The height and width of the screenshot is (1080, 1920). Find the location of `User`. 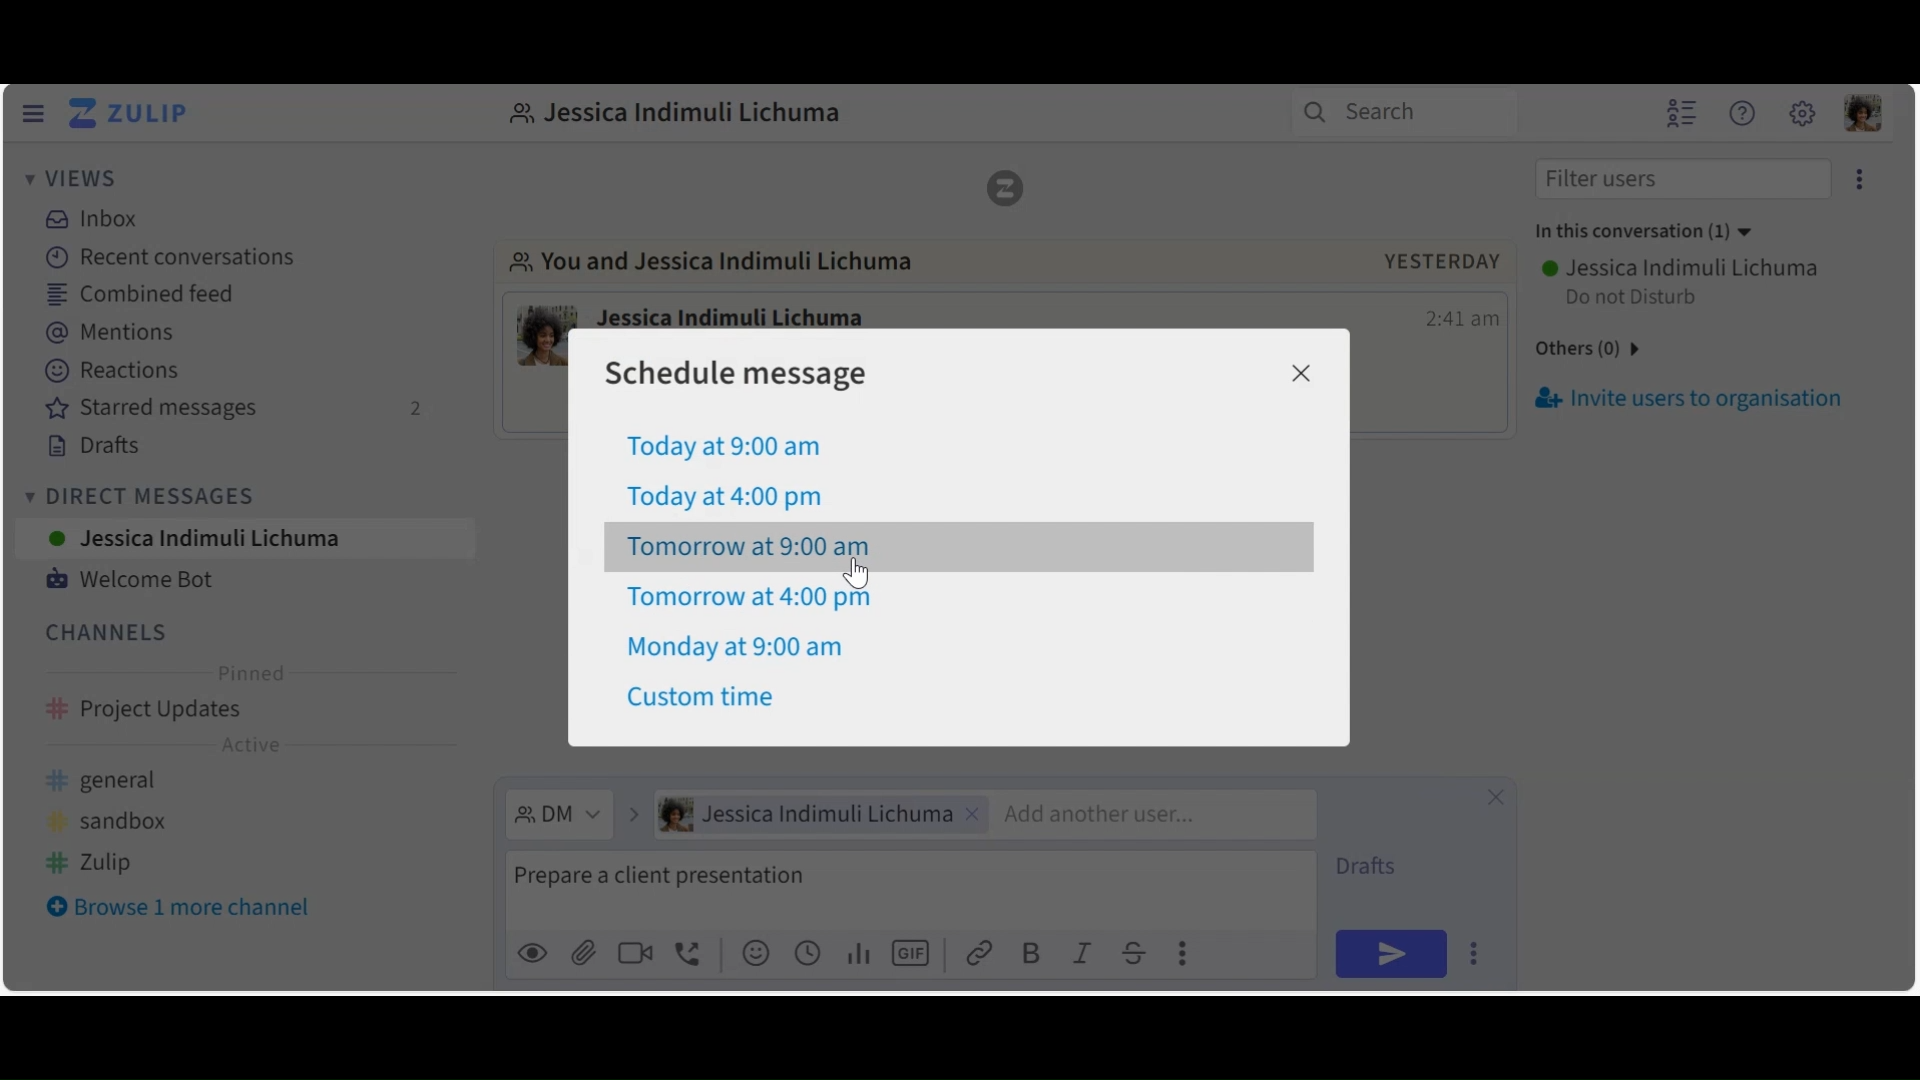

User is located at coordinates (815, 816).